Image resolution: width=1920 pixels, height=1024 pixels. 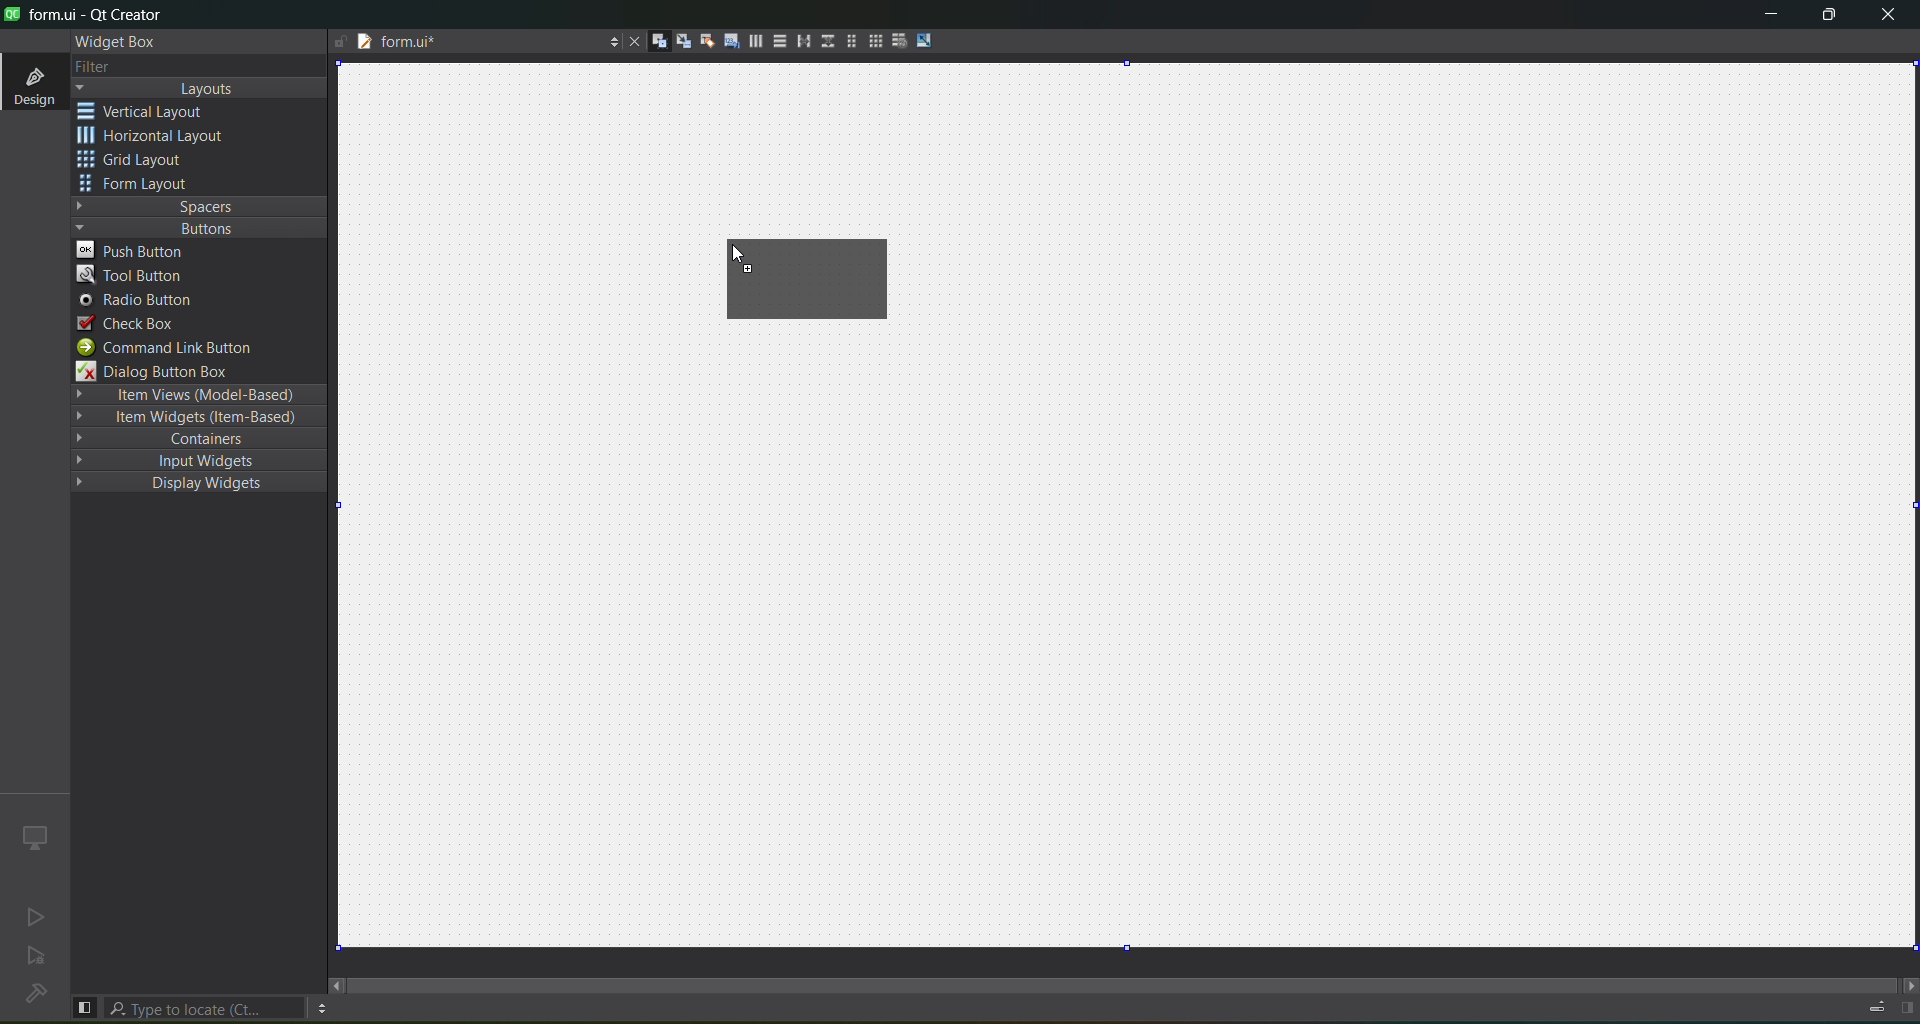 What do you see at coordinates (800, 44) in the screenshot?
I see `horizontal splitter` at bounding box center [800, 44].